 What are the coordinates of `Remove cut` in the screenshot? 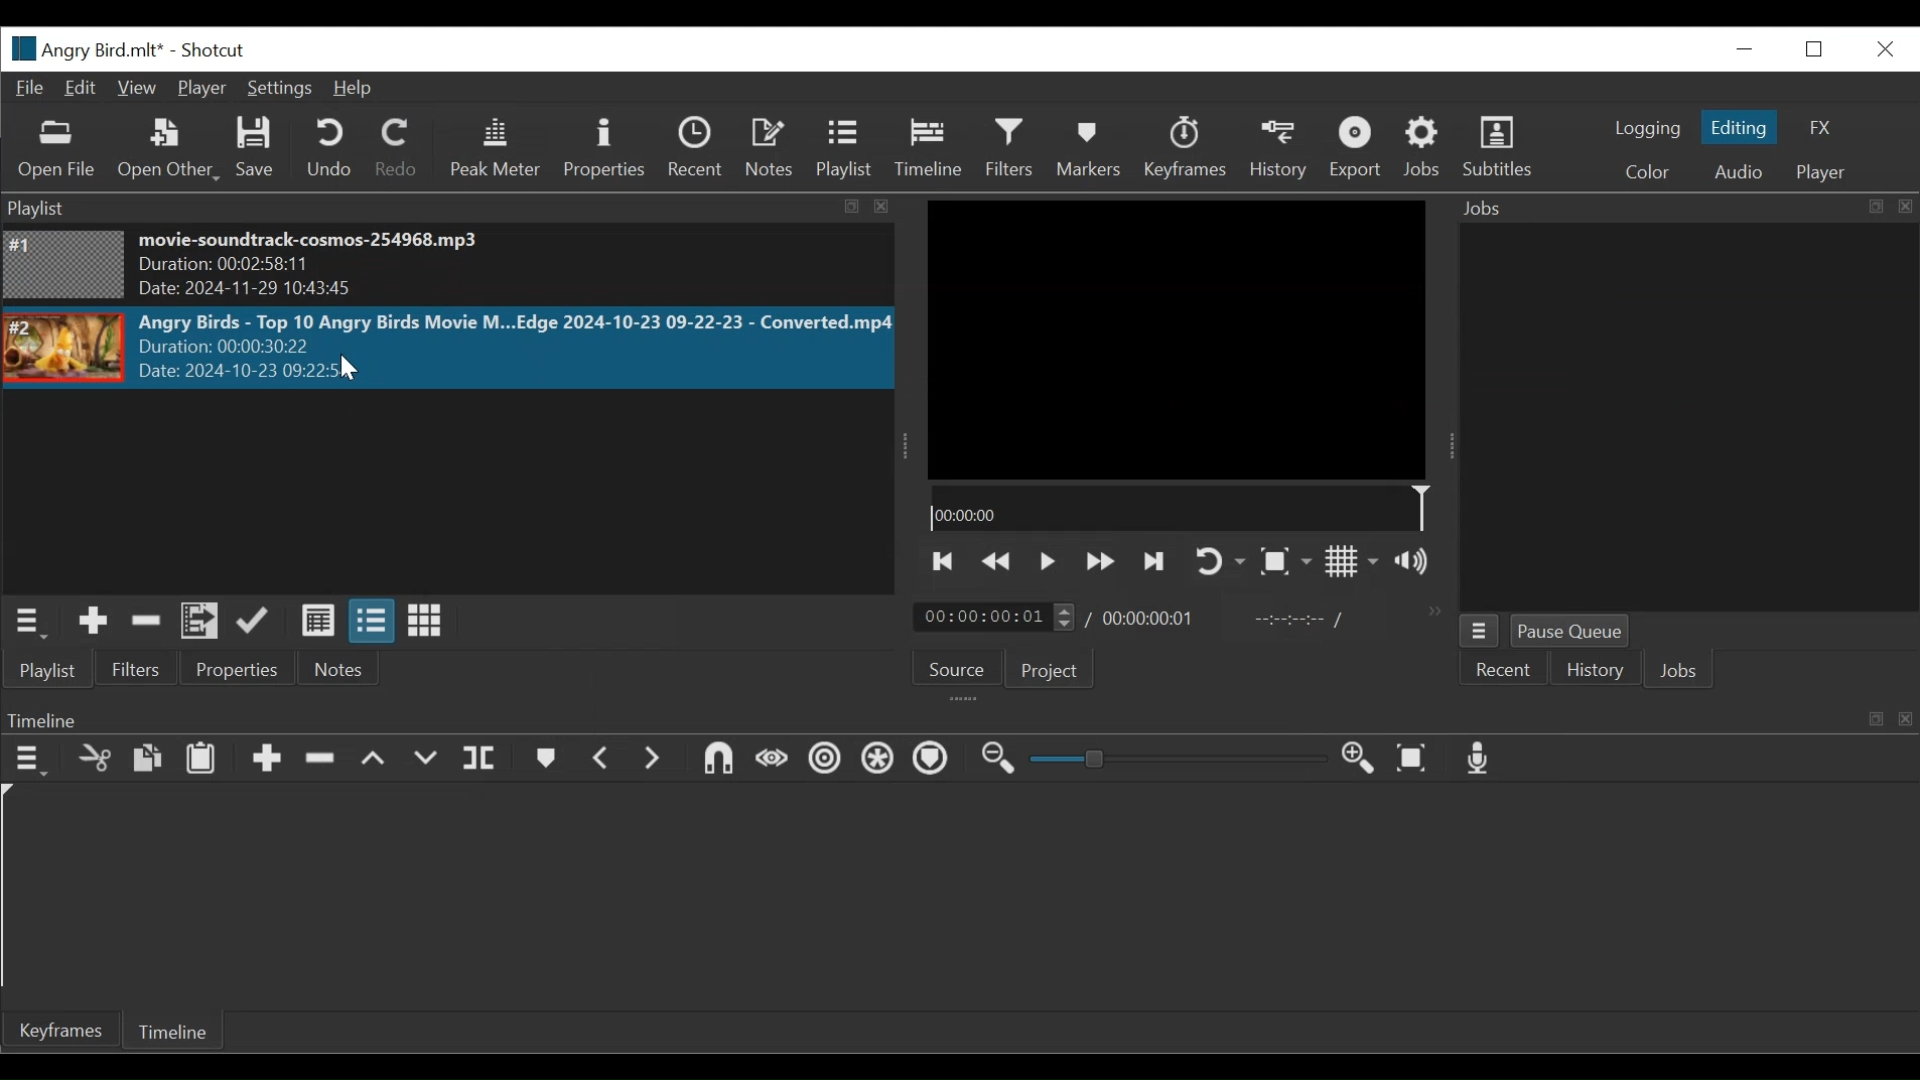 It's located at (146, 623).